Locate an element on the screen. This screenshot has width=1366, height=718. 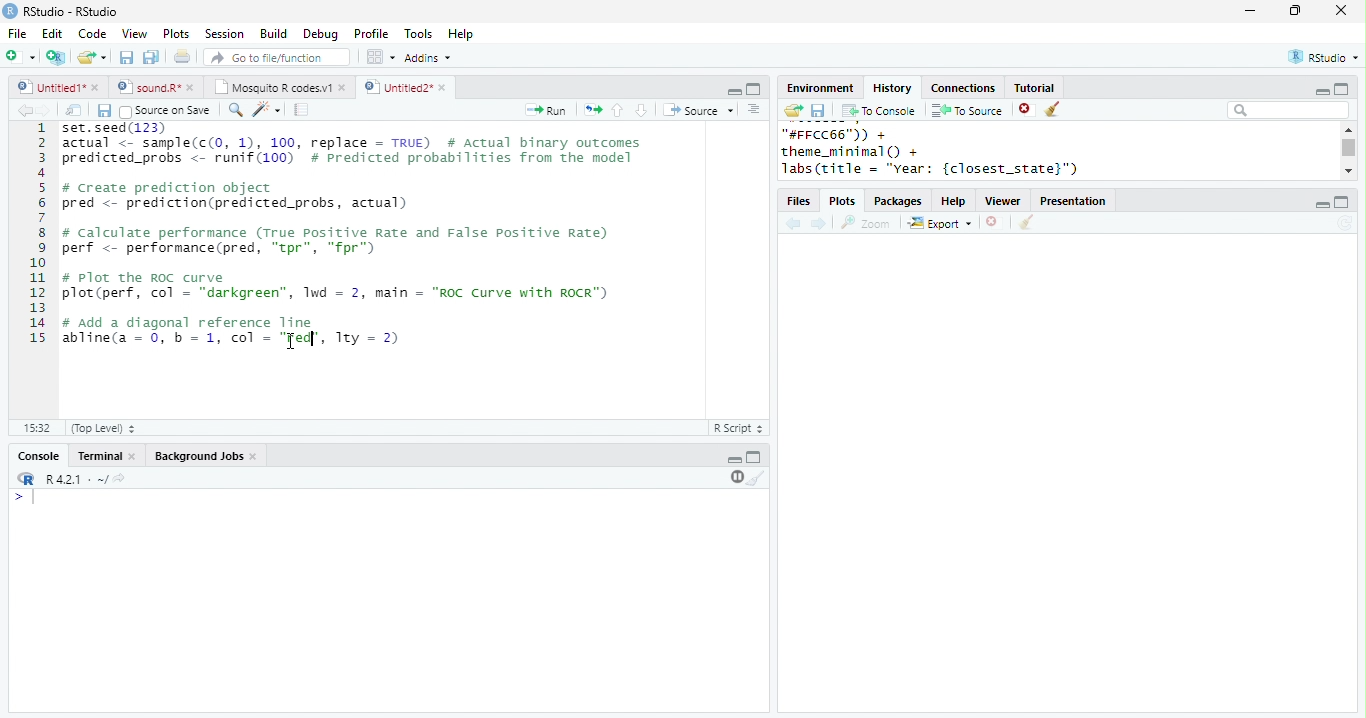
forward is located at coordinates (44, 110).